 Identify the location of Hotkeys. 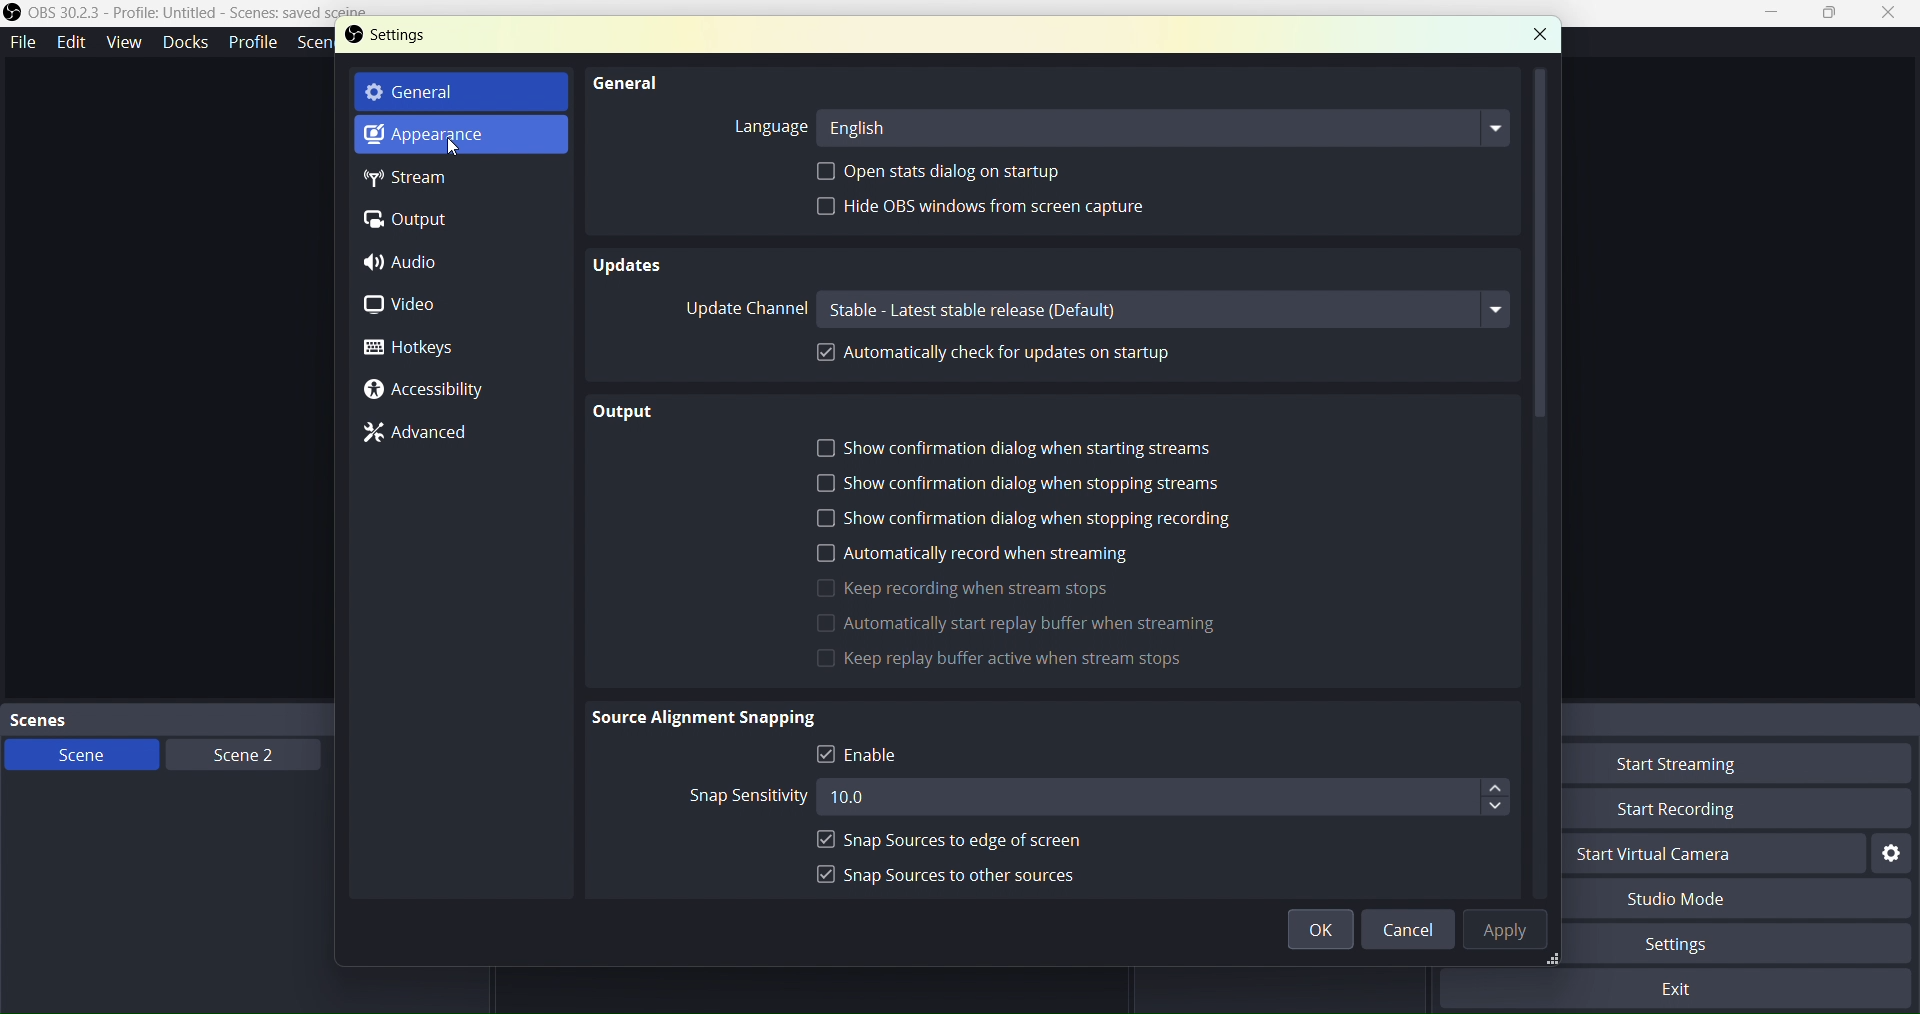
(412, 350).